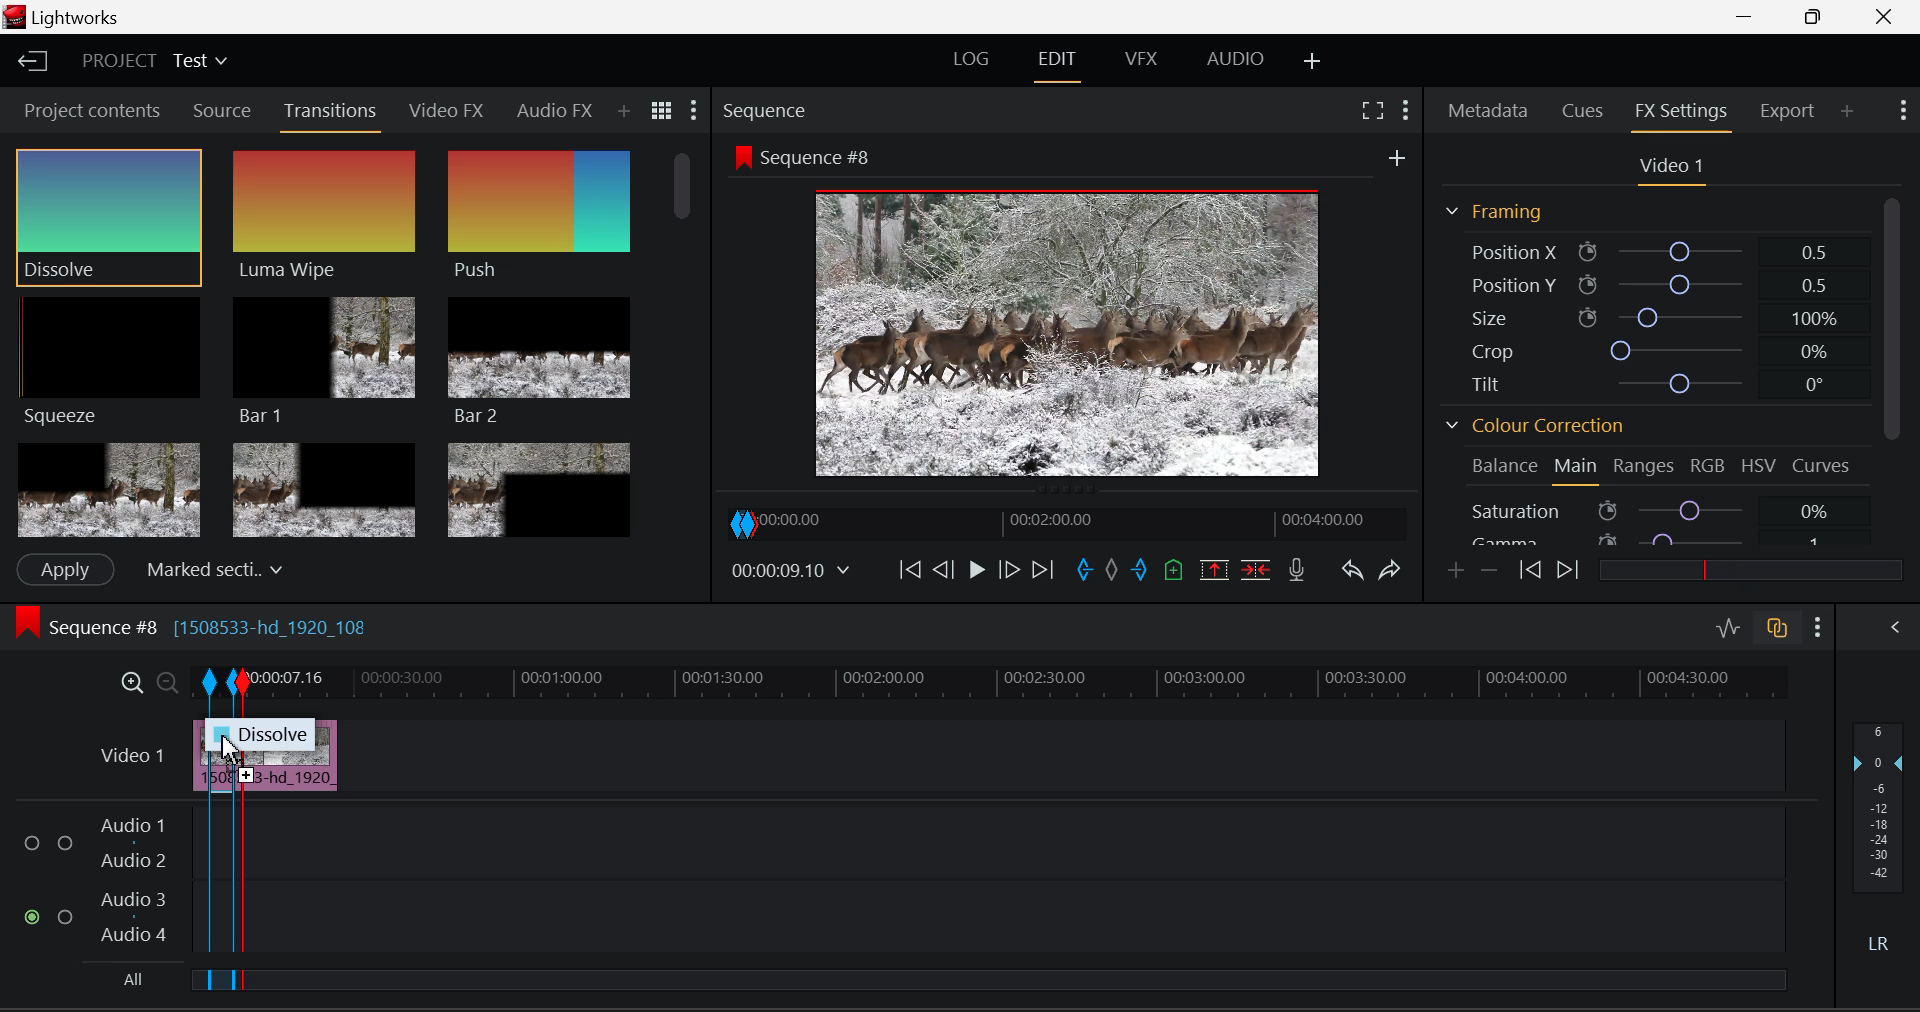  I want to click on Segment Created with In and Out, so click(220, 833).